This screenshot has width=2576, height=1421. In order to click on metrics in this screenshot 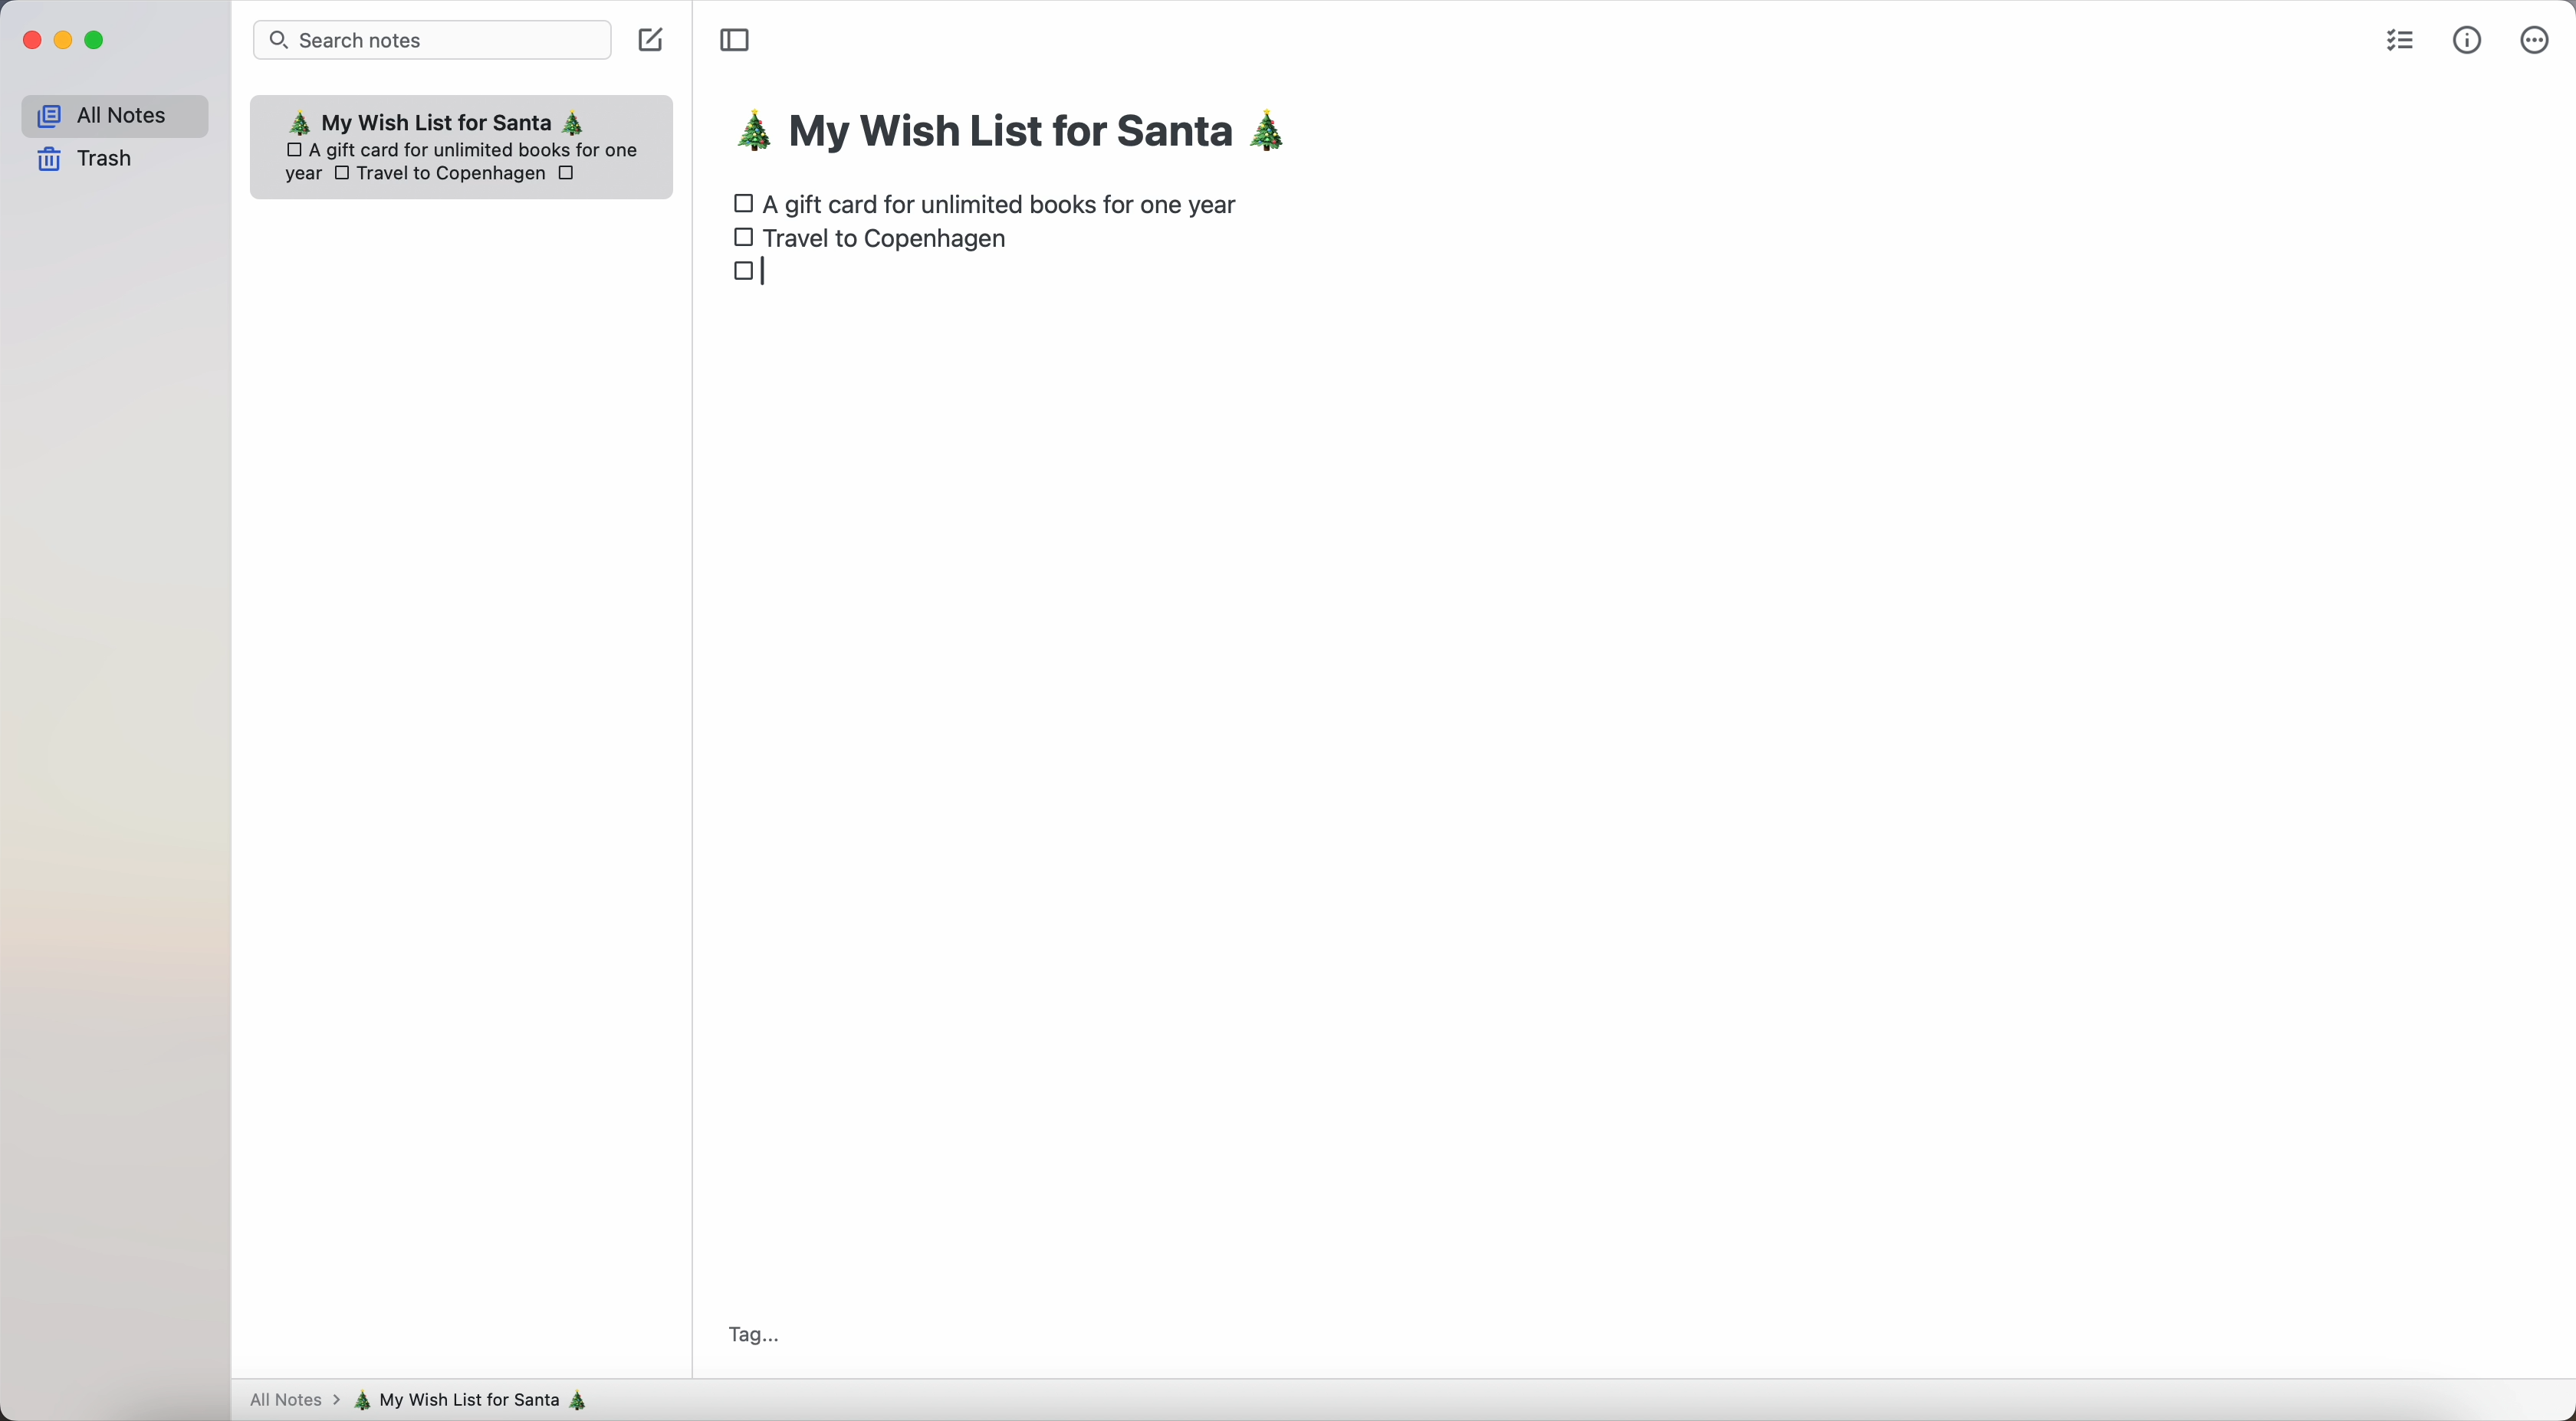, I will do `click(2468, 39)`.